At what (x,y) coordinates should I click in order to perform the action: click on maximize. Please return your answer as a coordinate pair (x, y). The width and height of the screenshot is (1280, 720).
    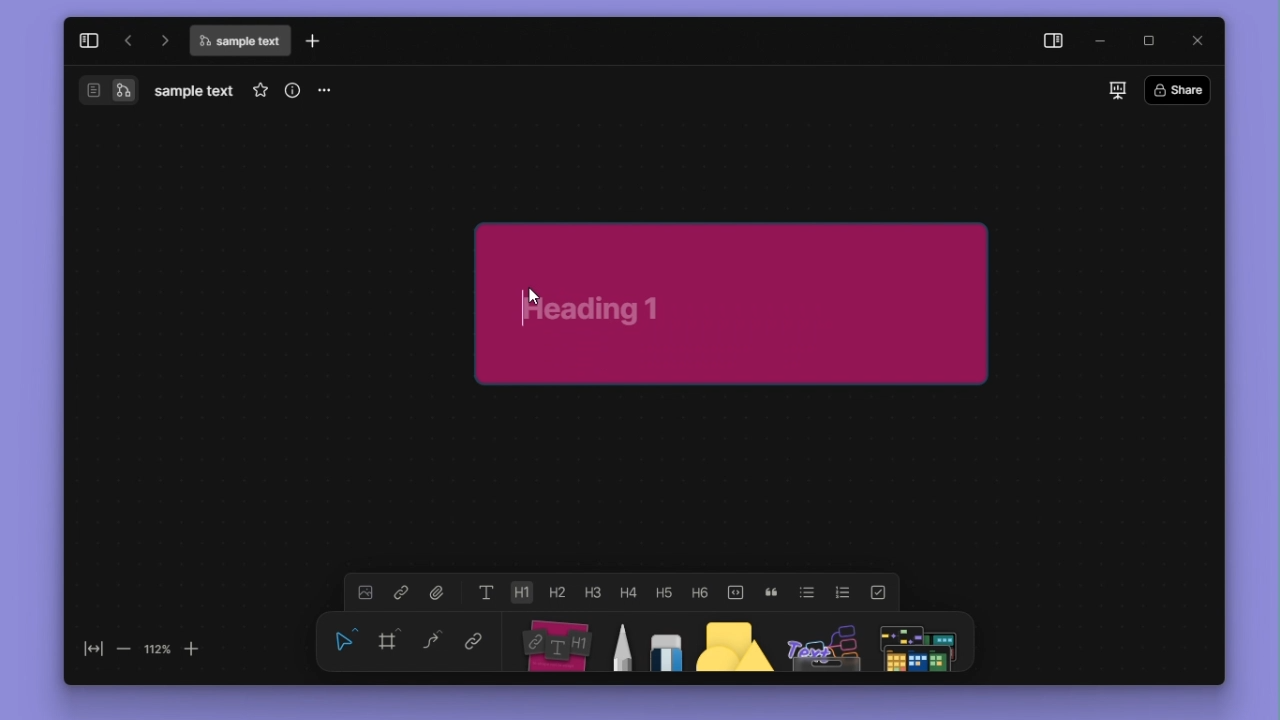
    Looking at the image, I should click on (1148, 41).